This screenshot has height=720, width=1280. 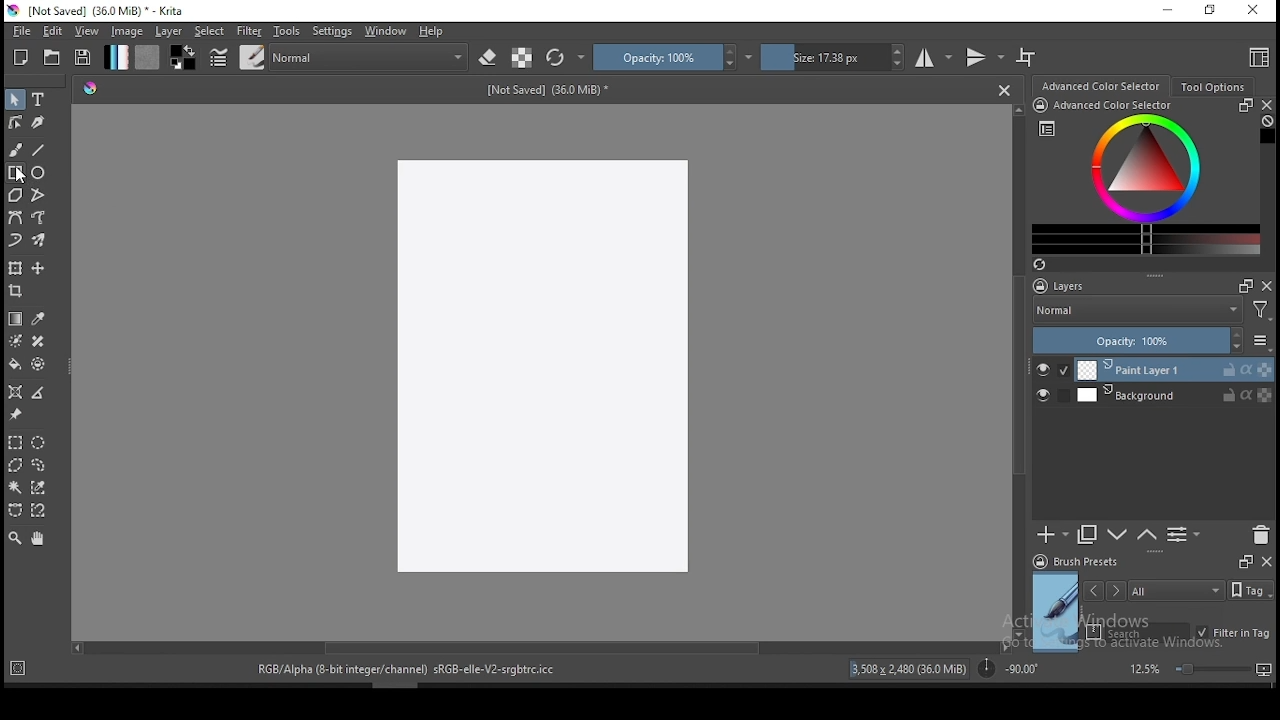 What do you see at coordinates (1004, 89) in the screenshot?
I see `Close` at bounding box center [1004, 89].